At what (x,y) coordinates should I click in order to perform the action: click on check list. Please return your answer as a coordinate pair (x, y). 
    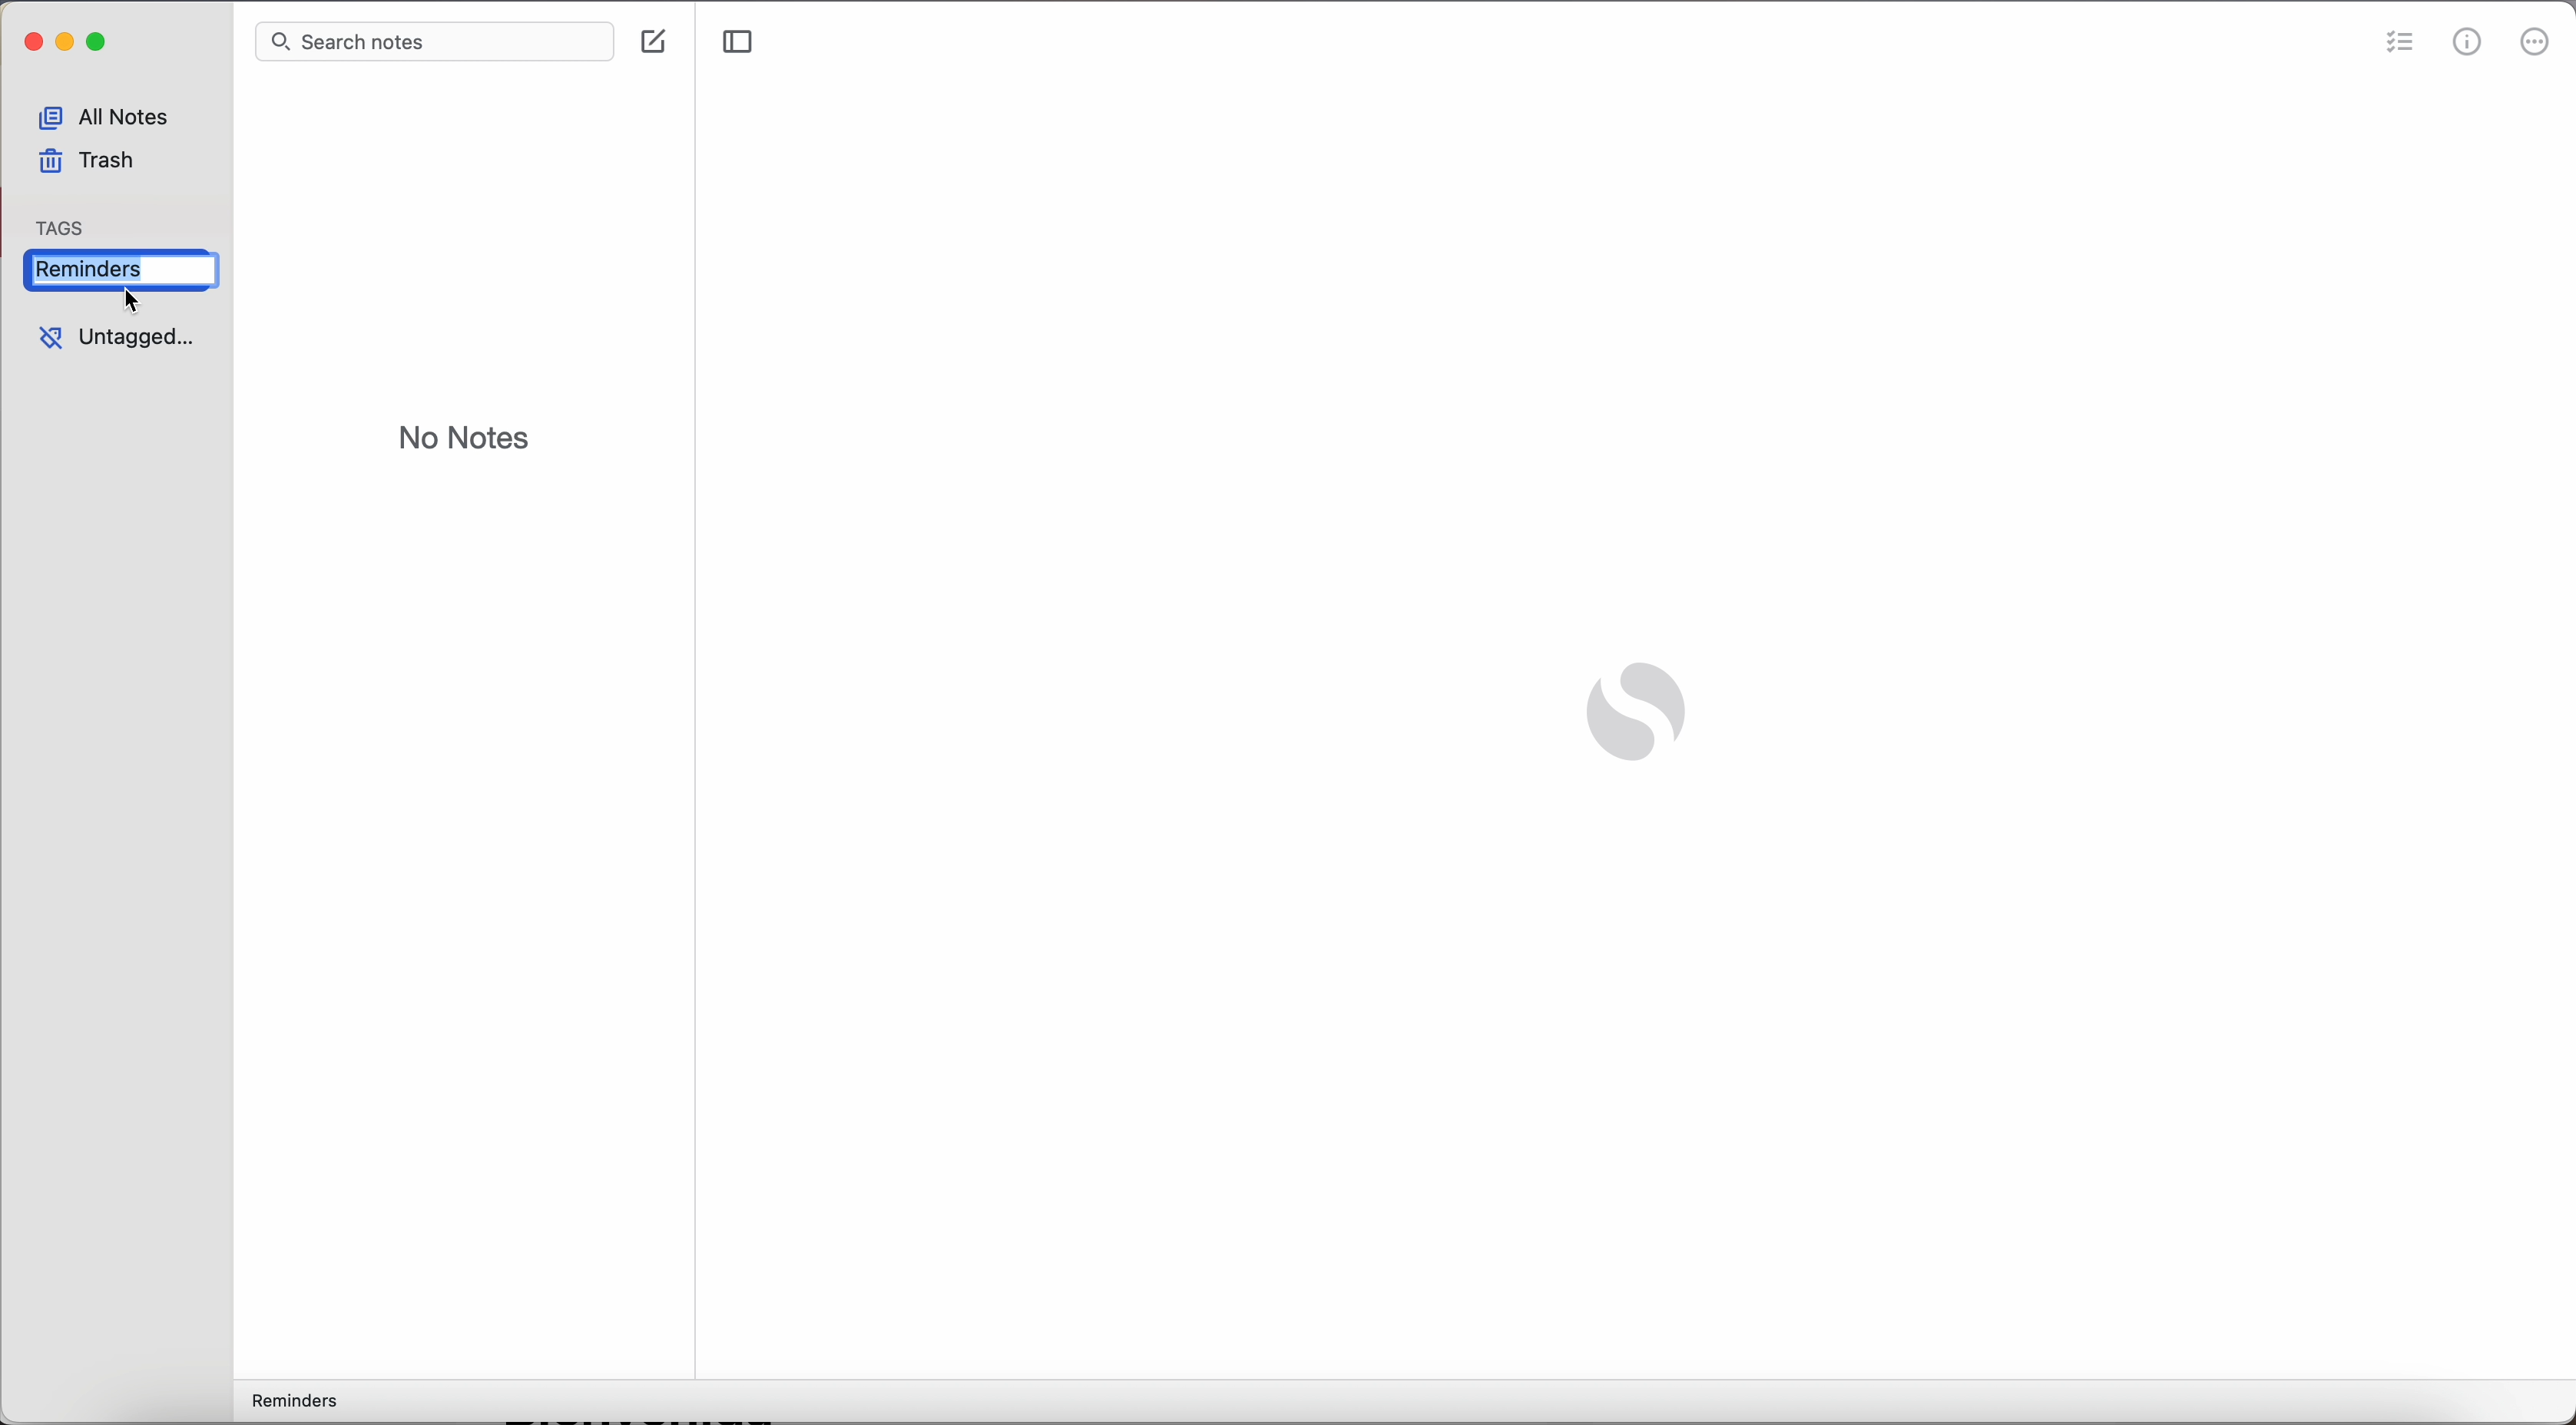
    Looking at the image, I should click on (2400, 42).